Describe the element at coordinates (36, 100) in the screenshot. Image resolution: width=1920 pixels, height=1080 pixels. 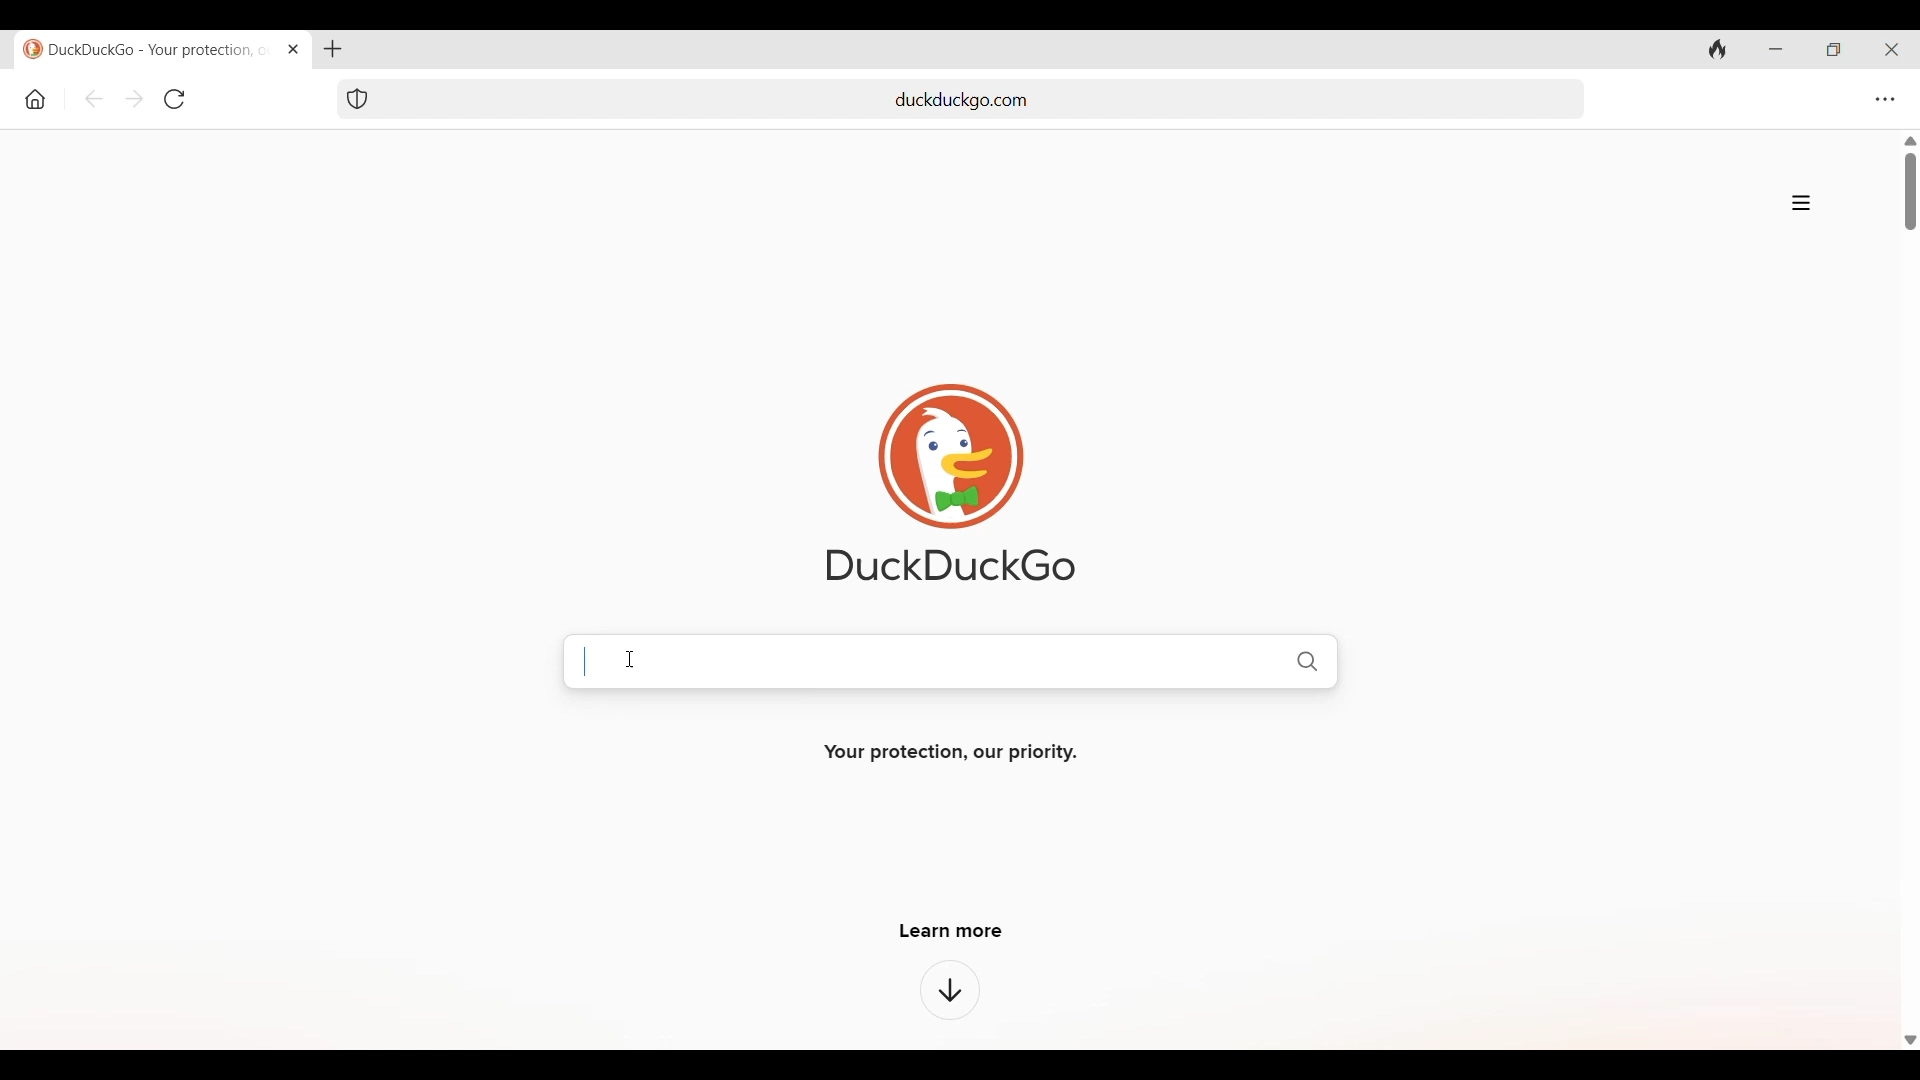
I see `Home` at that location.